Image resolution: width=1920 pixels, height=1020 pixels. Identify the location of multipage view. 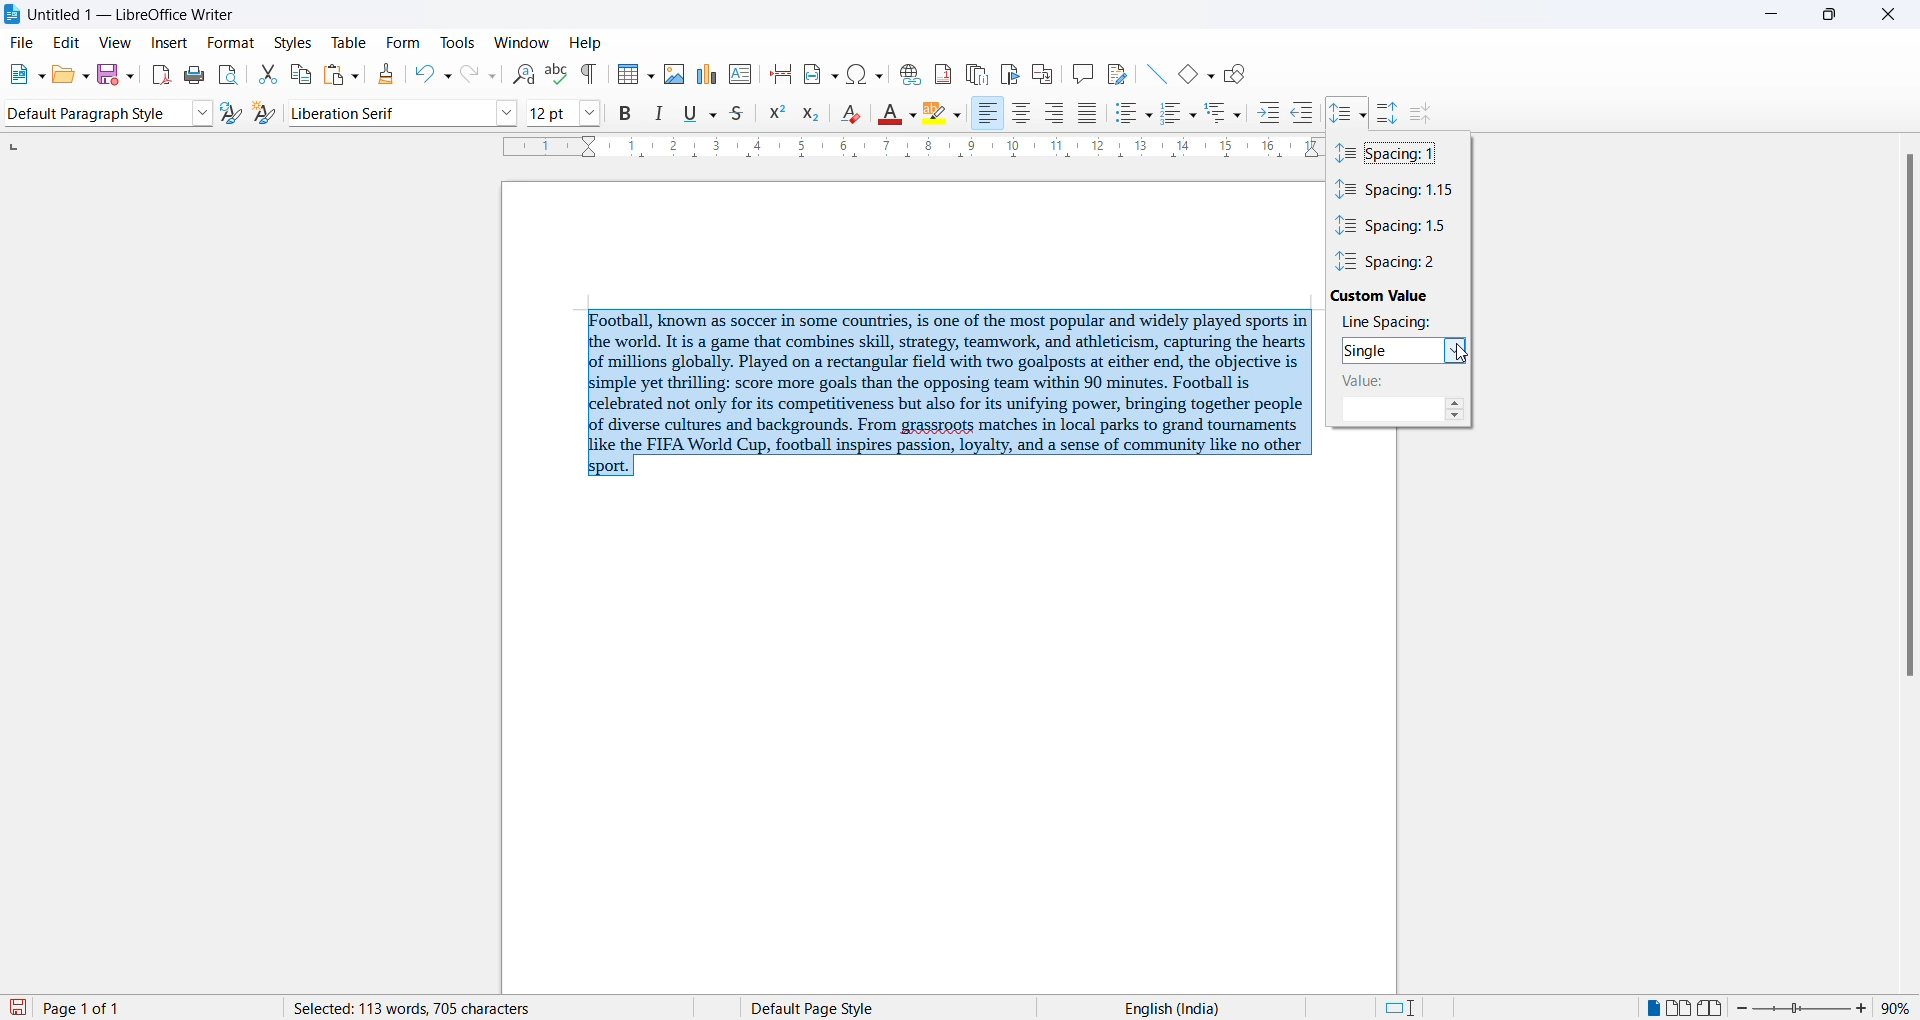
(1682, 1010).